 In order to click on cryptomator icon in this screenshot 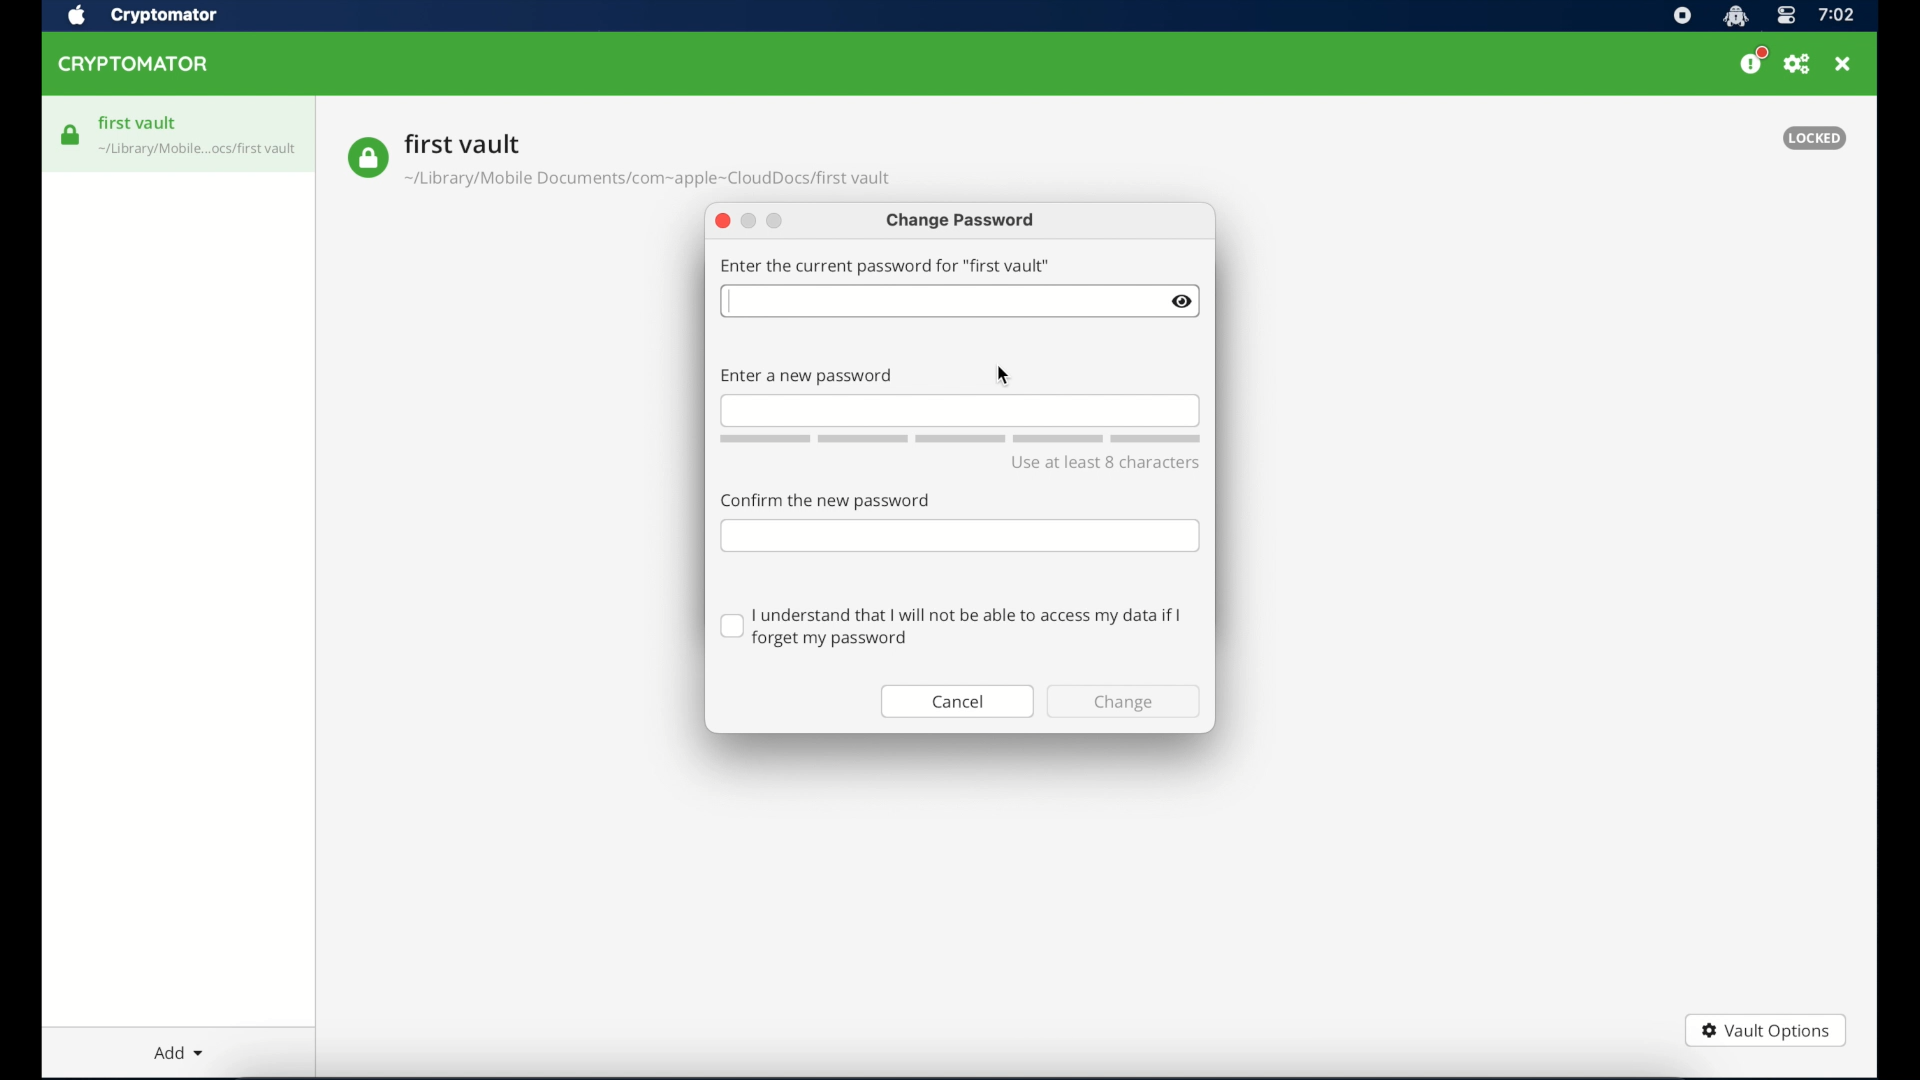, I will do `click(1735, 17)`.